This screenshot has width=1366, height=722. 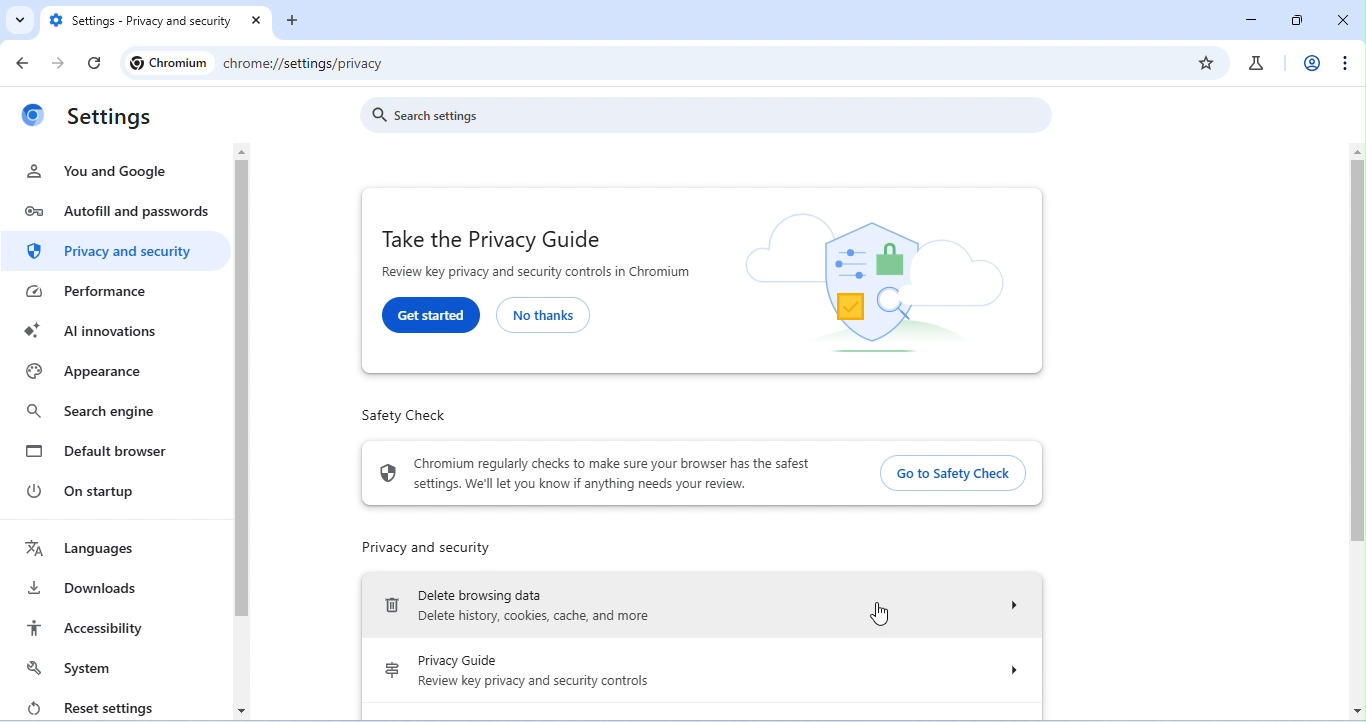 I want to click on no thanks, so click(x=546, y=315).